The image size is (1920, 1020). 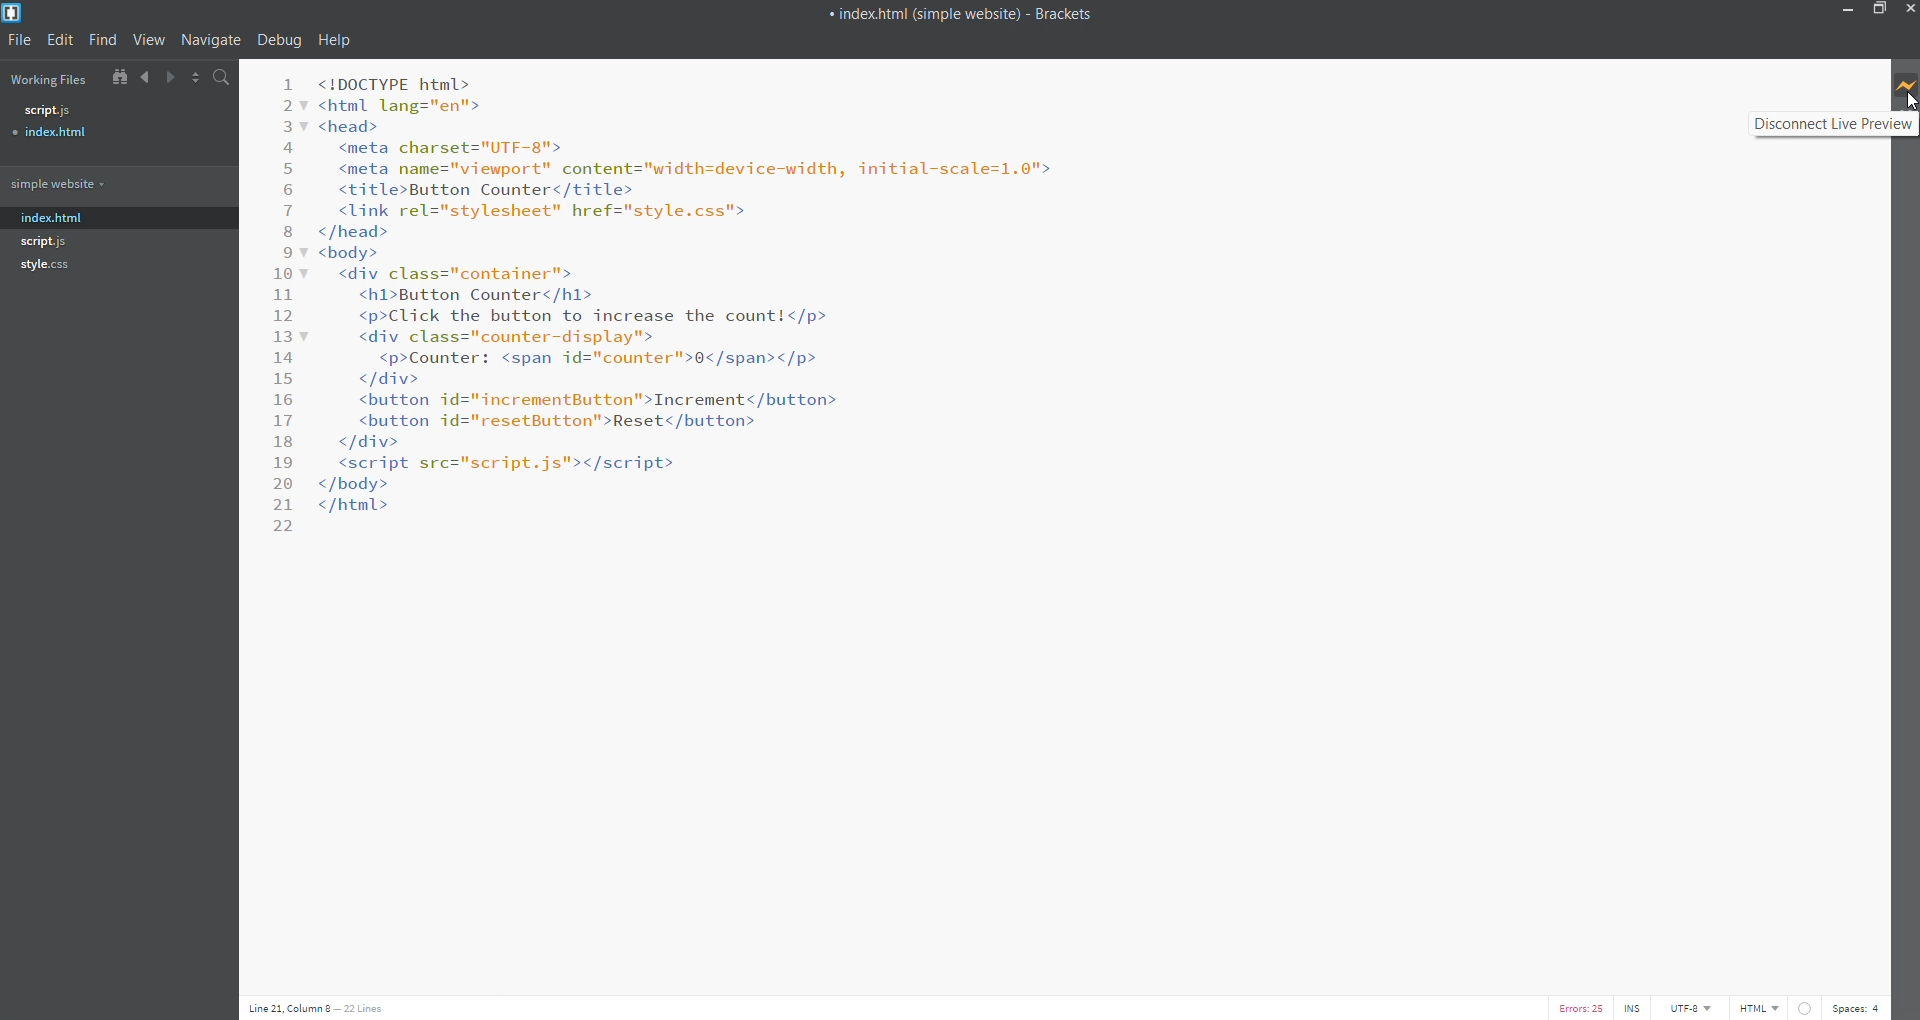 I want to click on cursor, so click(x=1907, y=105).